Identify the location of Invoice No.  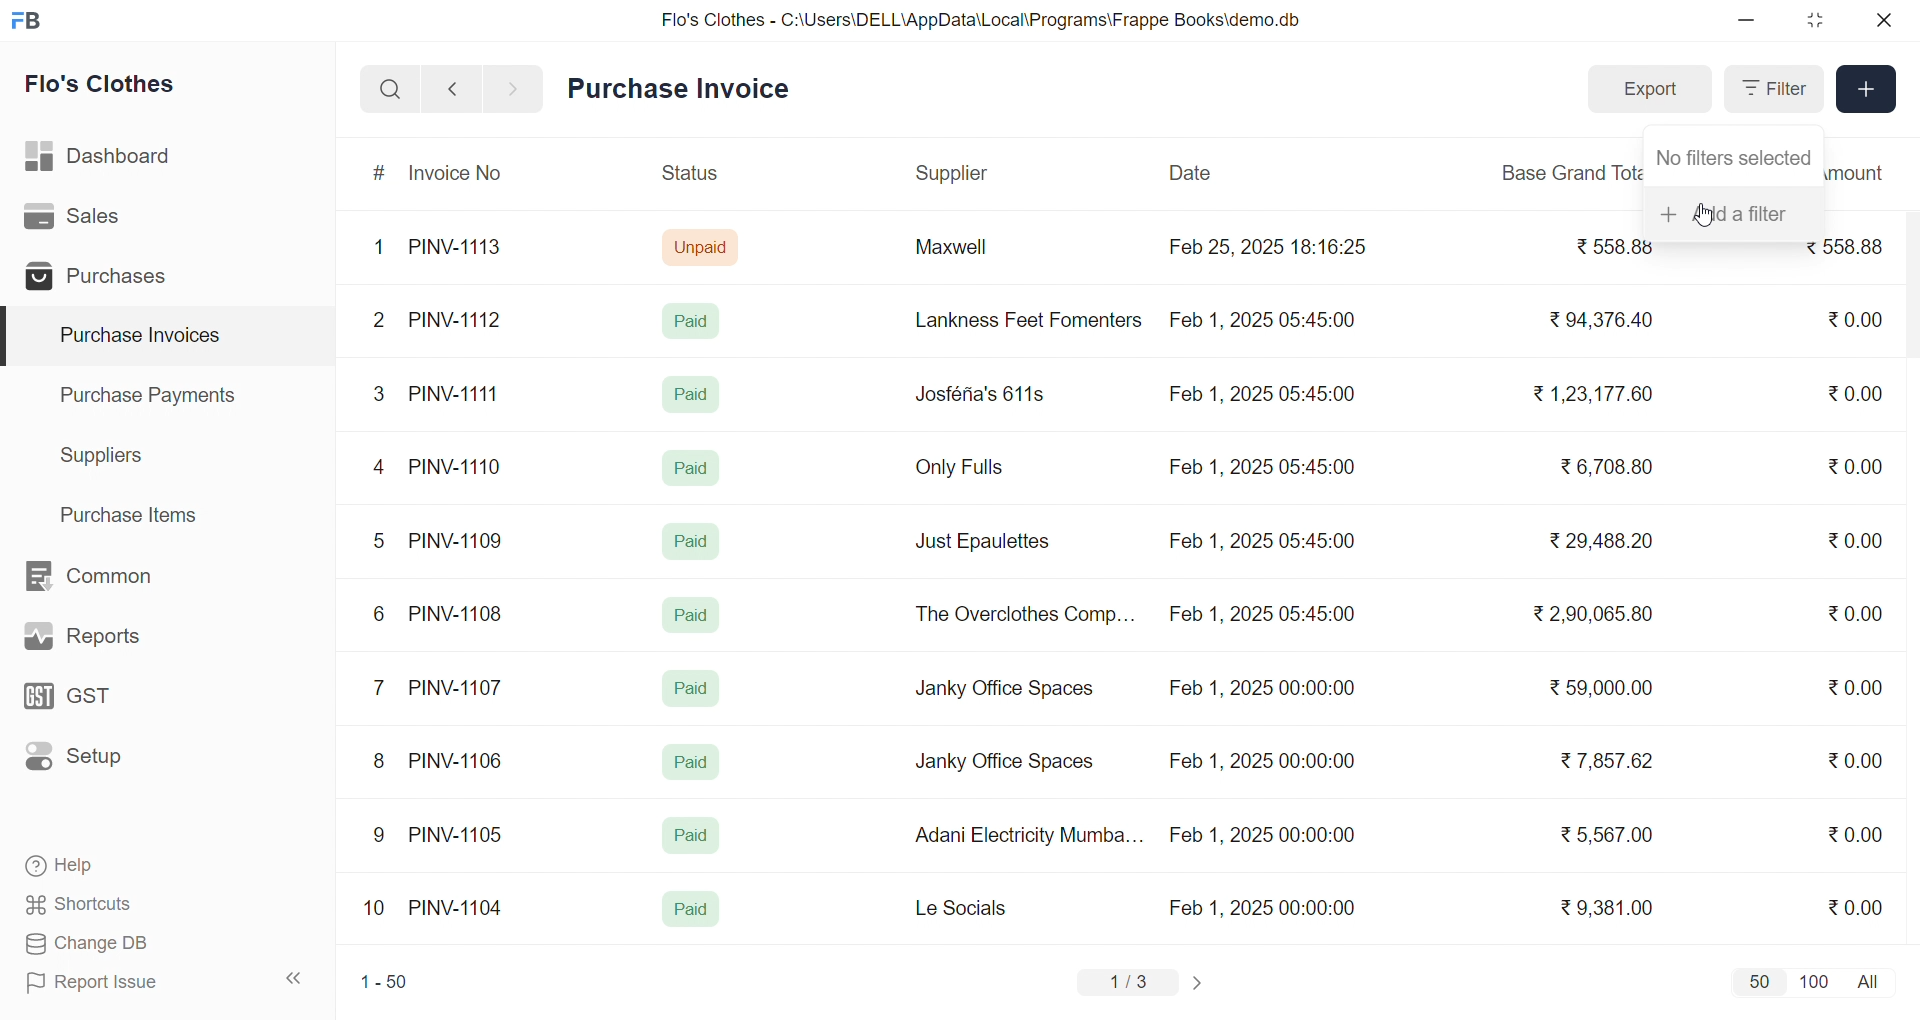
(463, 174).